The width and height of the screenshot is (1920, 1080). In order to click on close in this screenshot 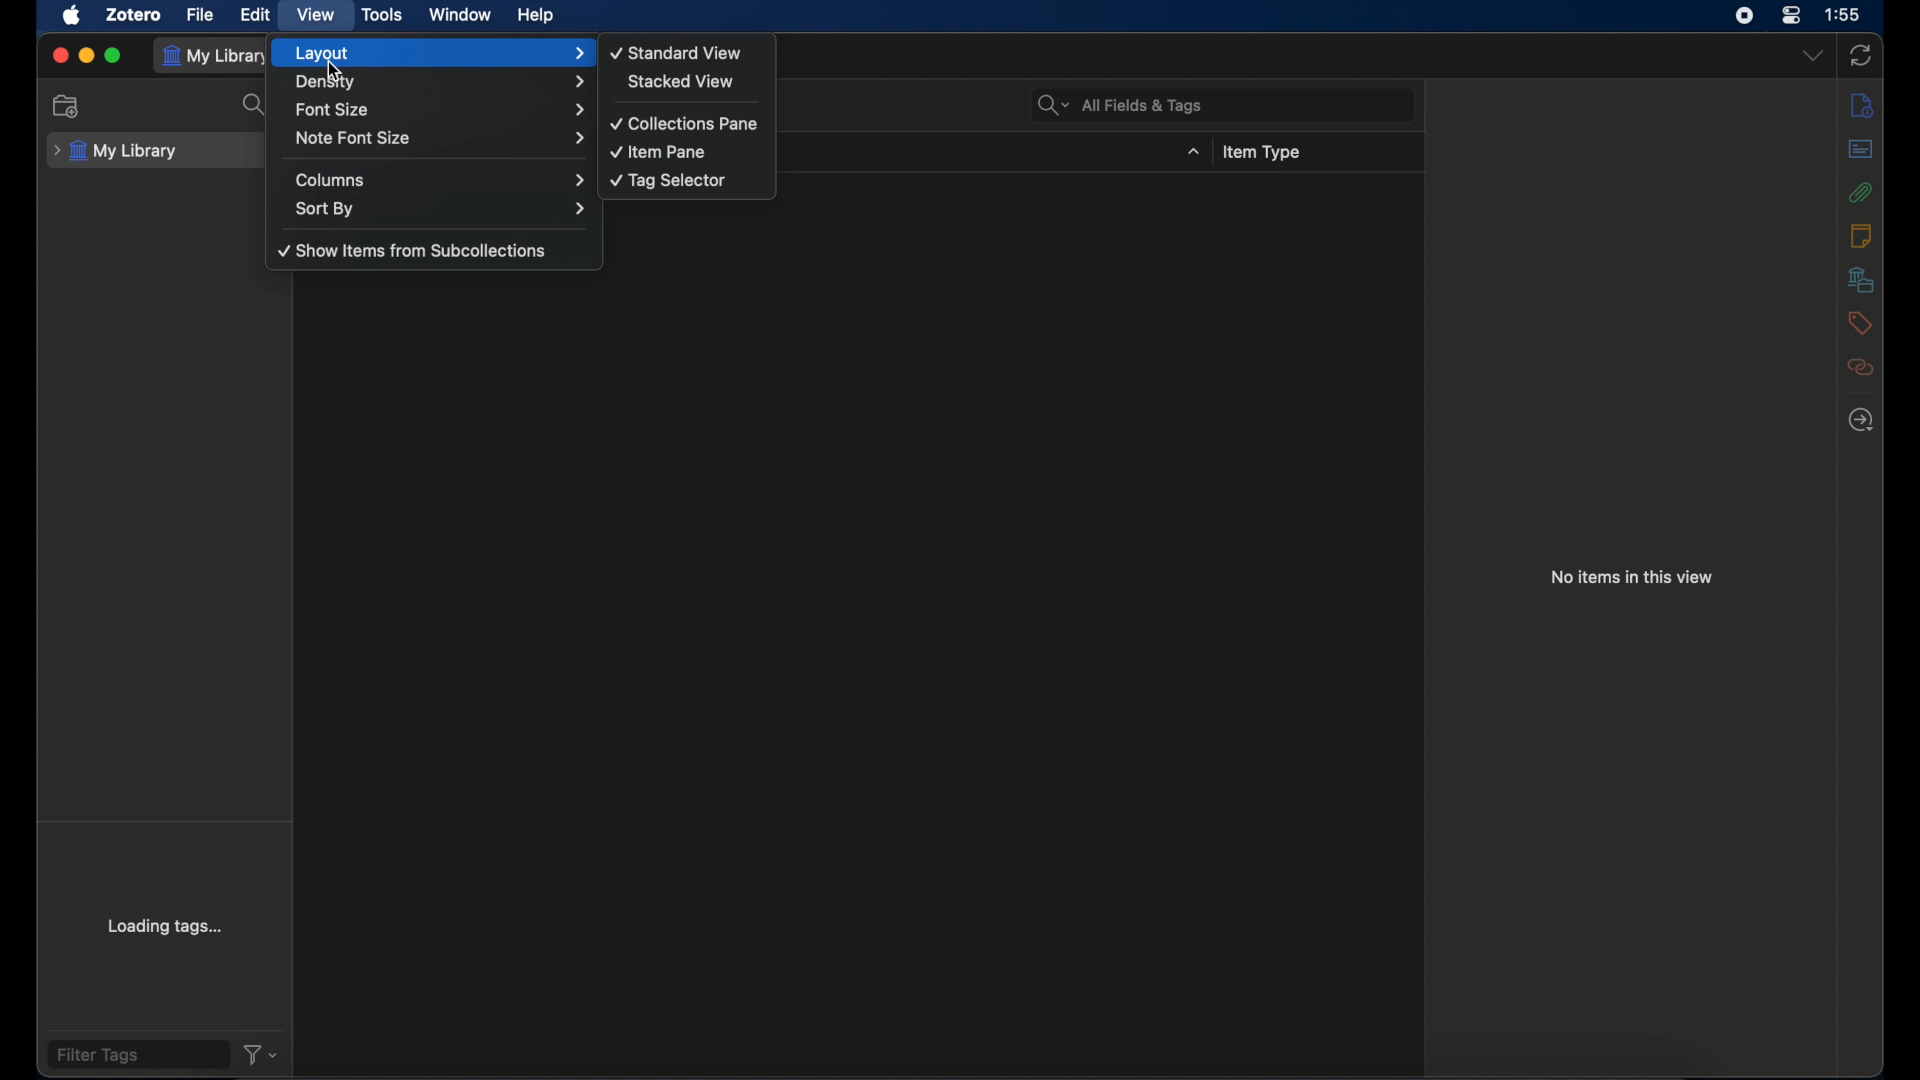, I will do `click(60, 57)`.